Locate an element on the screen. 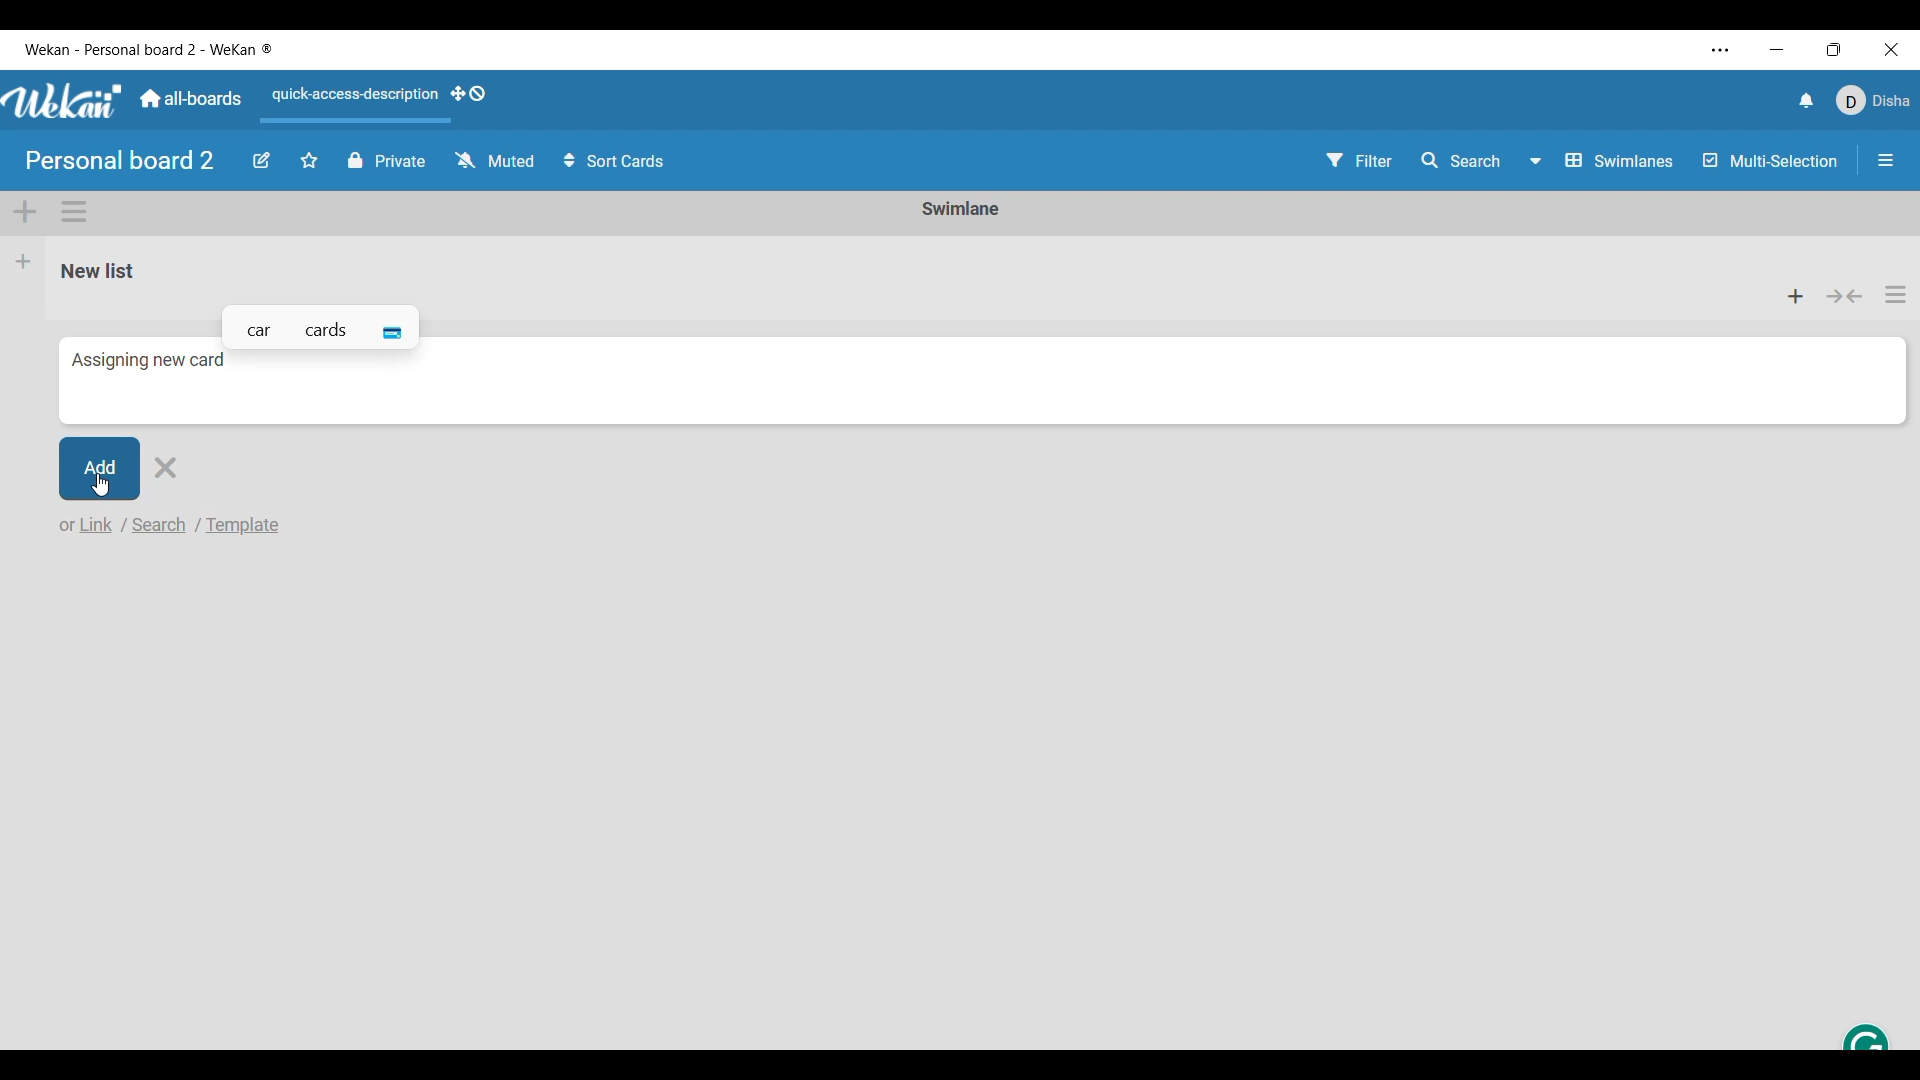  Show interface in a smaller tab  is located at coordinates (1835, 49).